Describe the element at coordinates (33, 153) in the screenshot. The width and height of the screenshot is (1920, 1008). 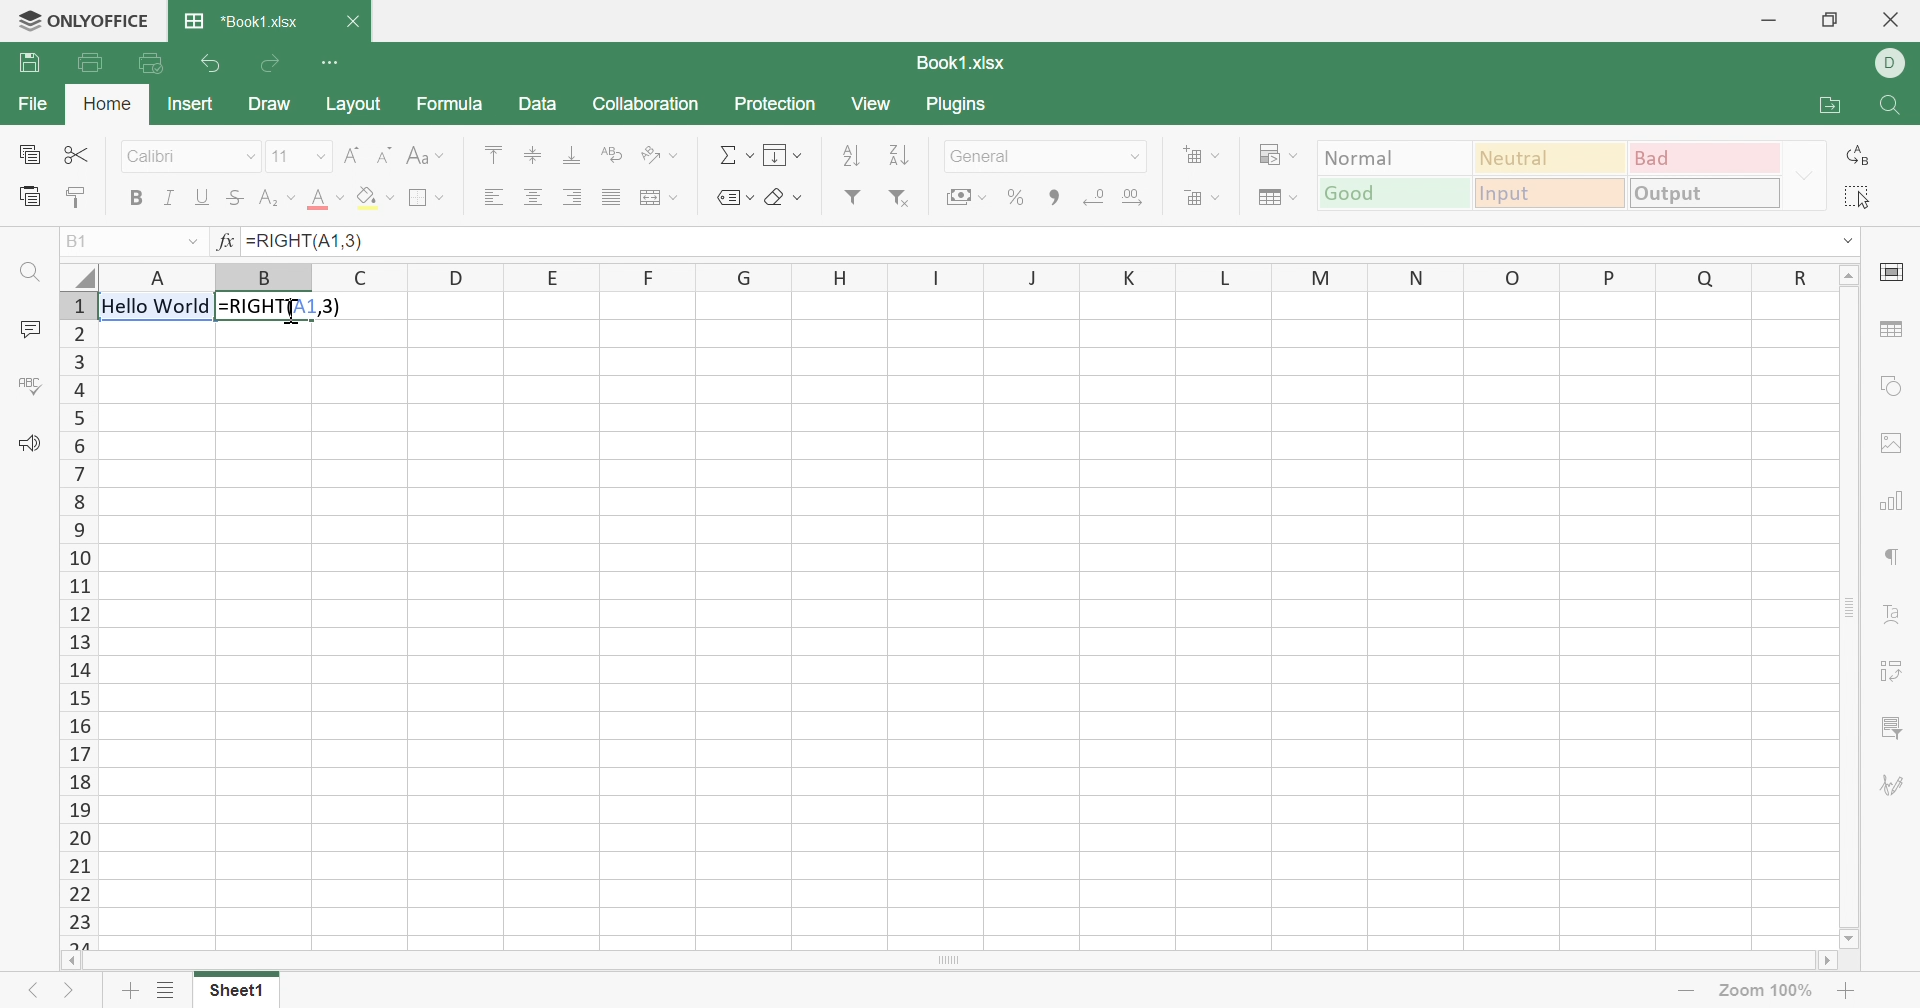
I see `Copy` at that location.